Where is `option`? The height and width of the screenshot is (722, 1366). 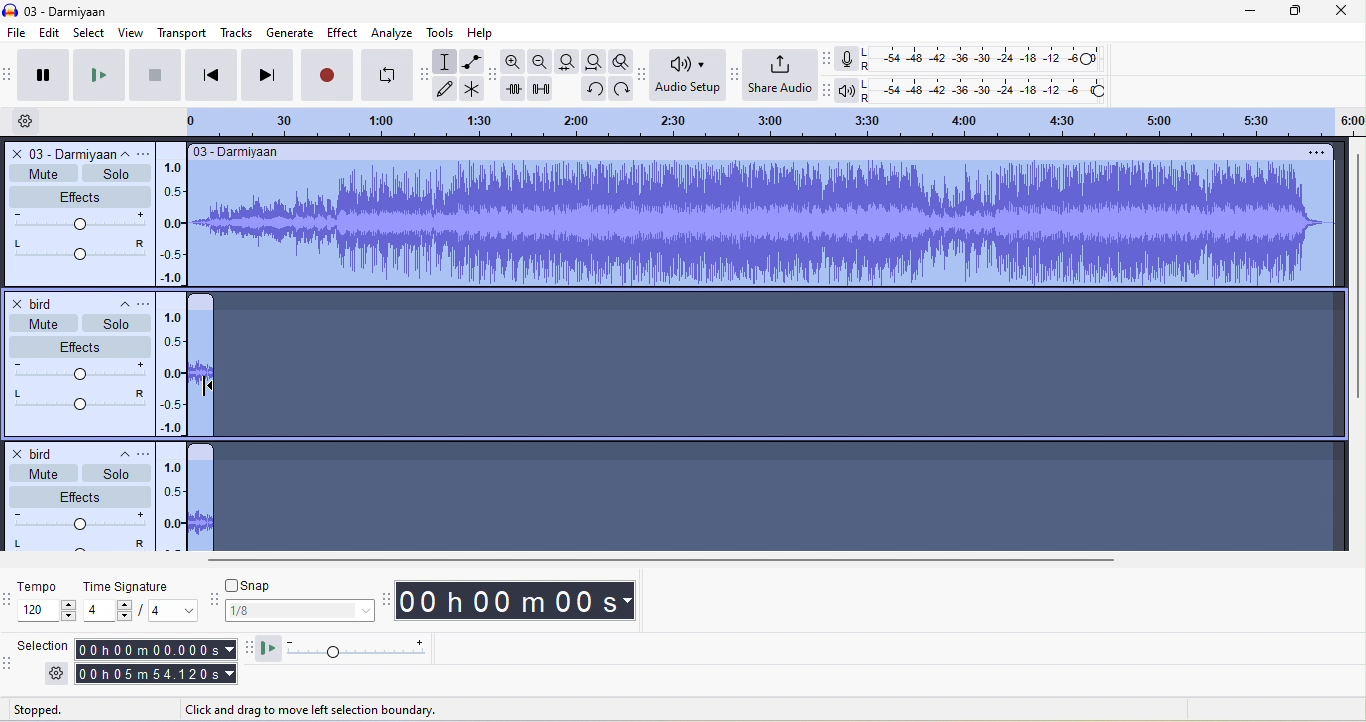
option is located at coordinates (1314, 151).